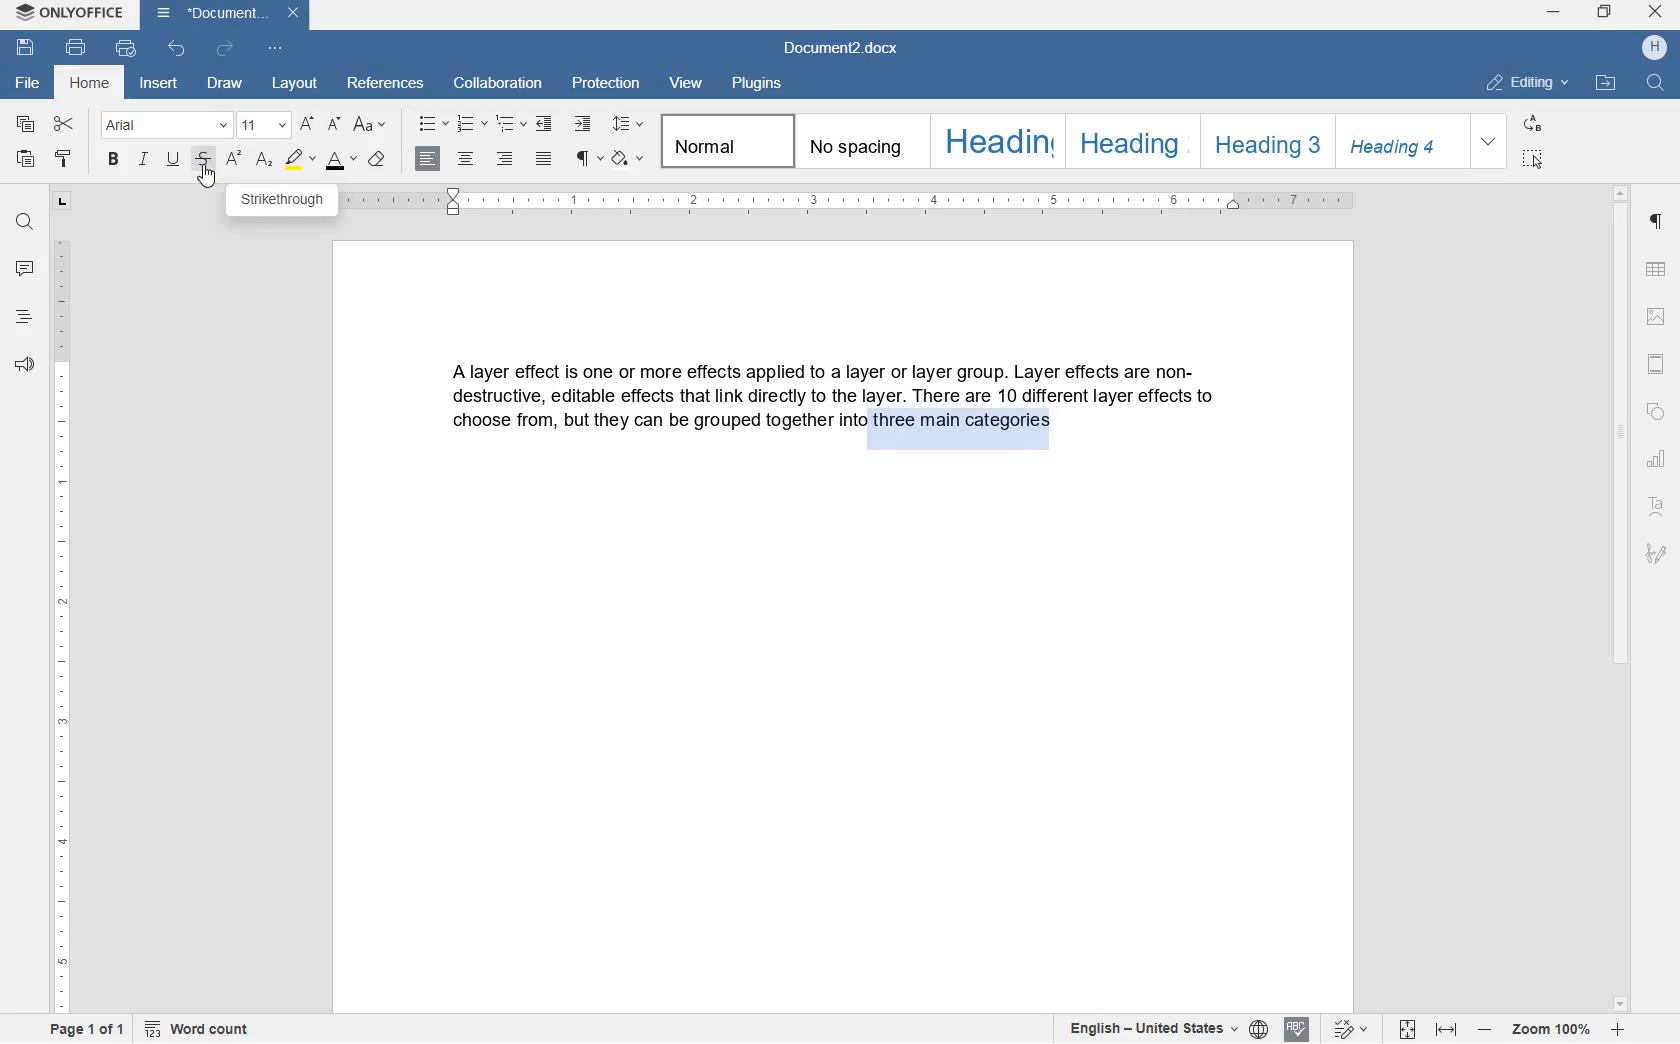  I want to click on text art, so click(1660, 510).